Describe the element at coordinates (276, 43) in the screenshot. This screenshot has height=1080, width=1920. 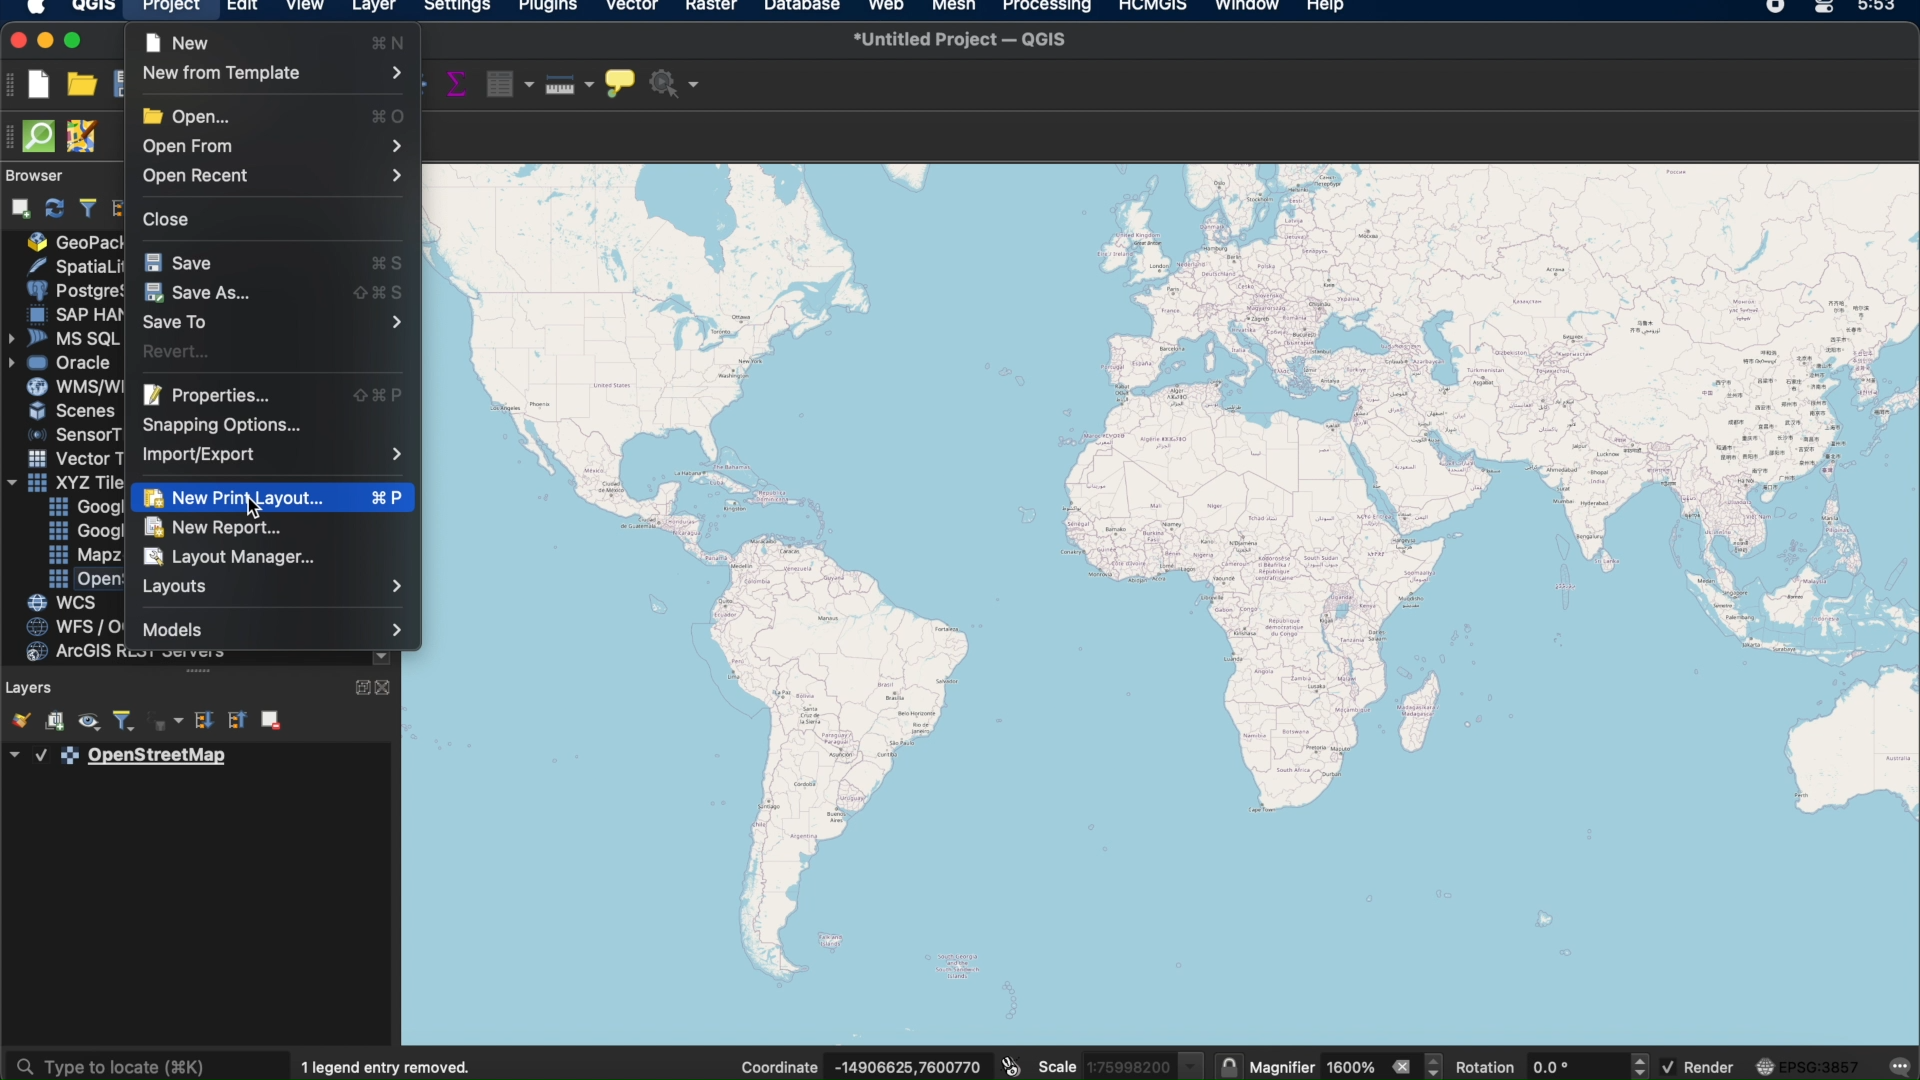
I see `new` at that location.